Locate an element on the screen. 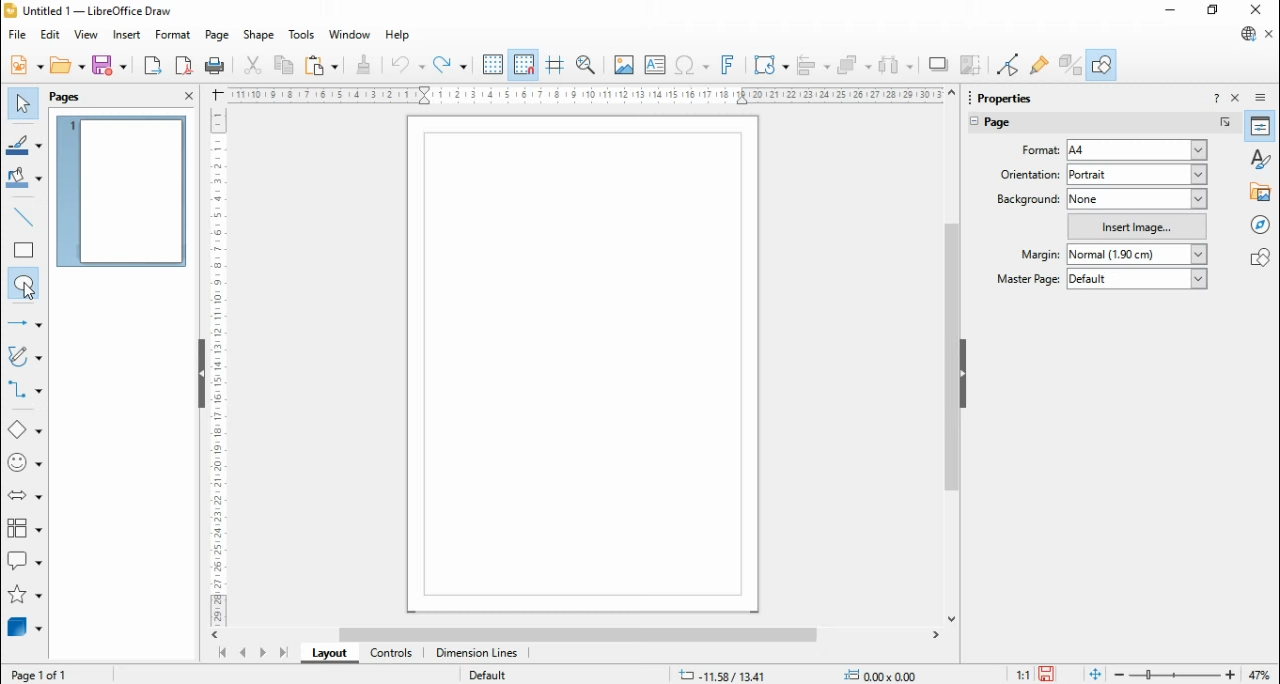 The height and width of the screenshot is (684, 1280). insert text box is located at coordinates (654, 64).